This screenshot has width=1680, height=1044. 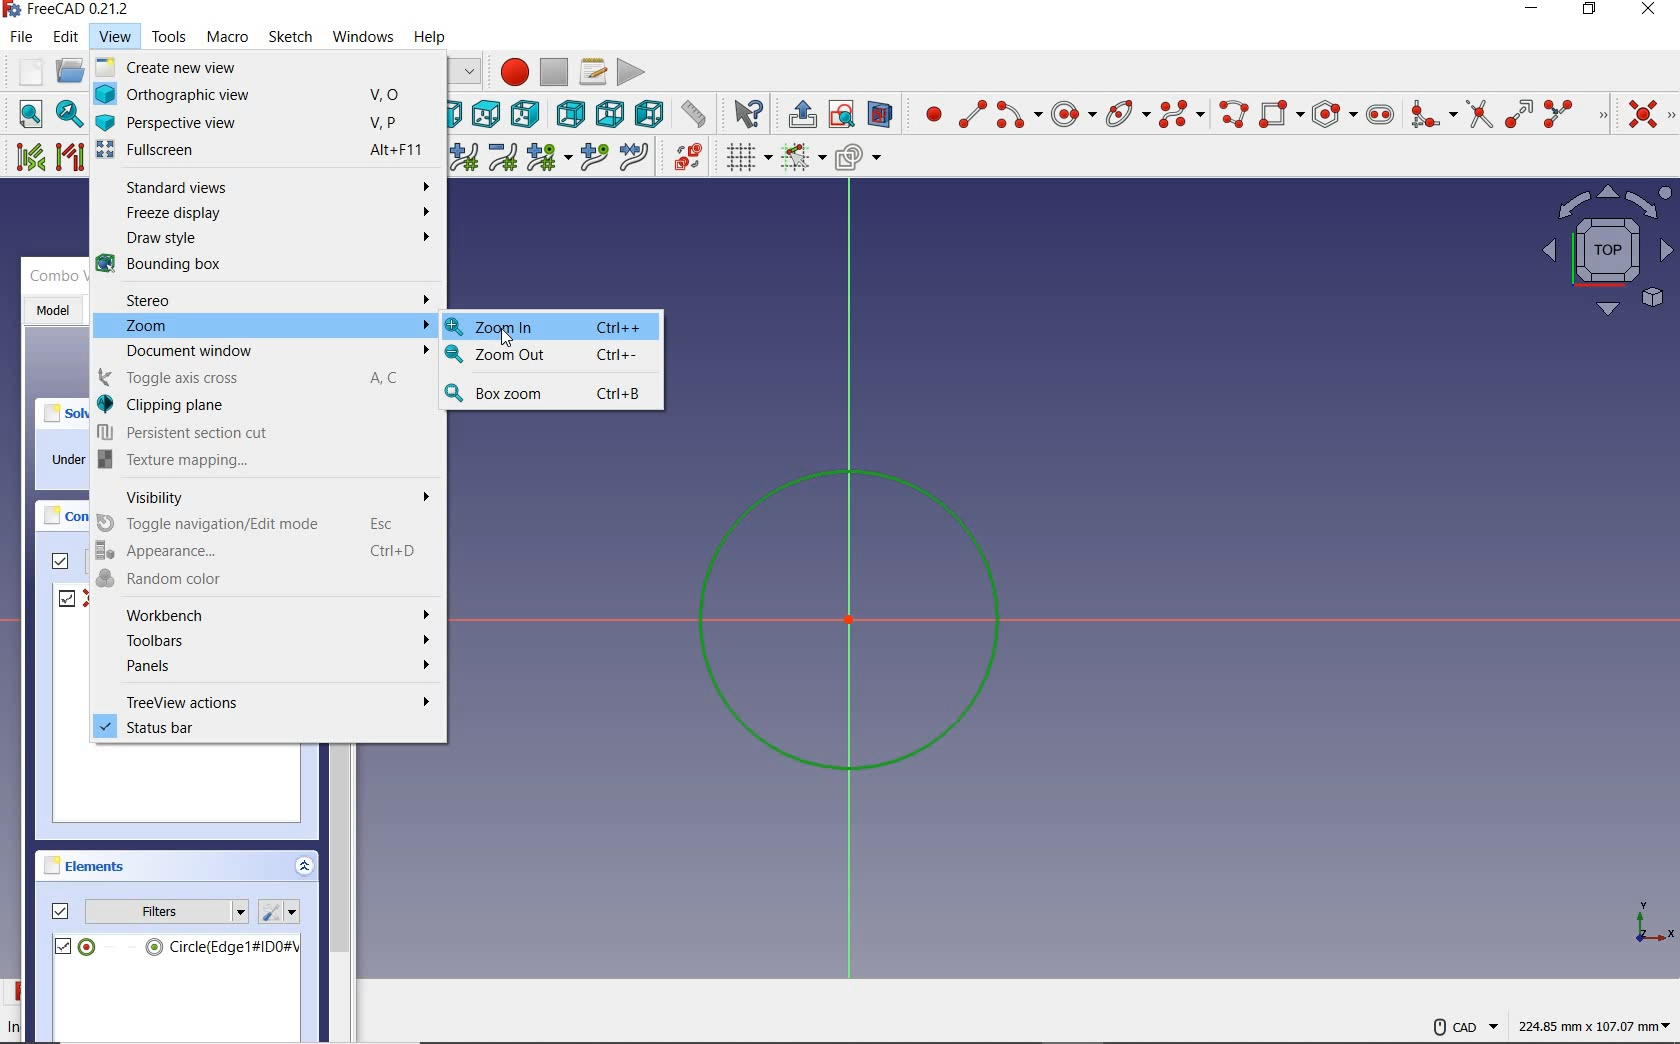 What do you see at coordinates (25, 70) in the screenshot?
I see `new` at bounding box center [25, 70].